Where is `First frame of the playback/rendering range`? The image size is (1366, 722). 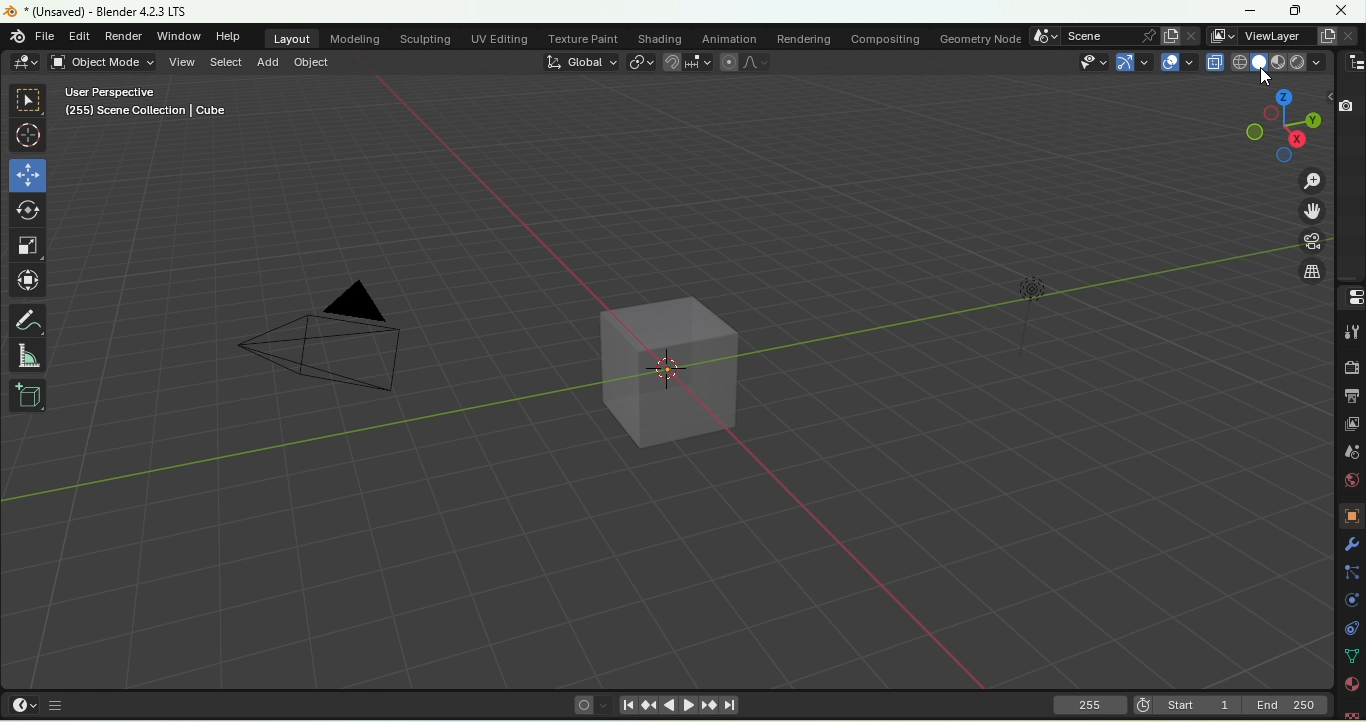 First frame of the playback/rendering range is located at coordinates (1197, 704).